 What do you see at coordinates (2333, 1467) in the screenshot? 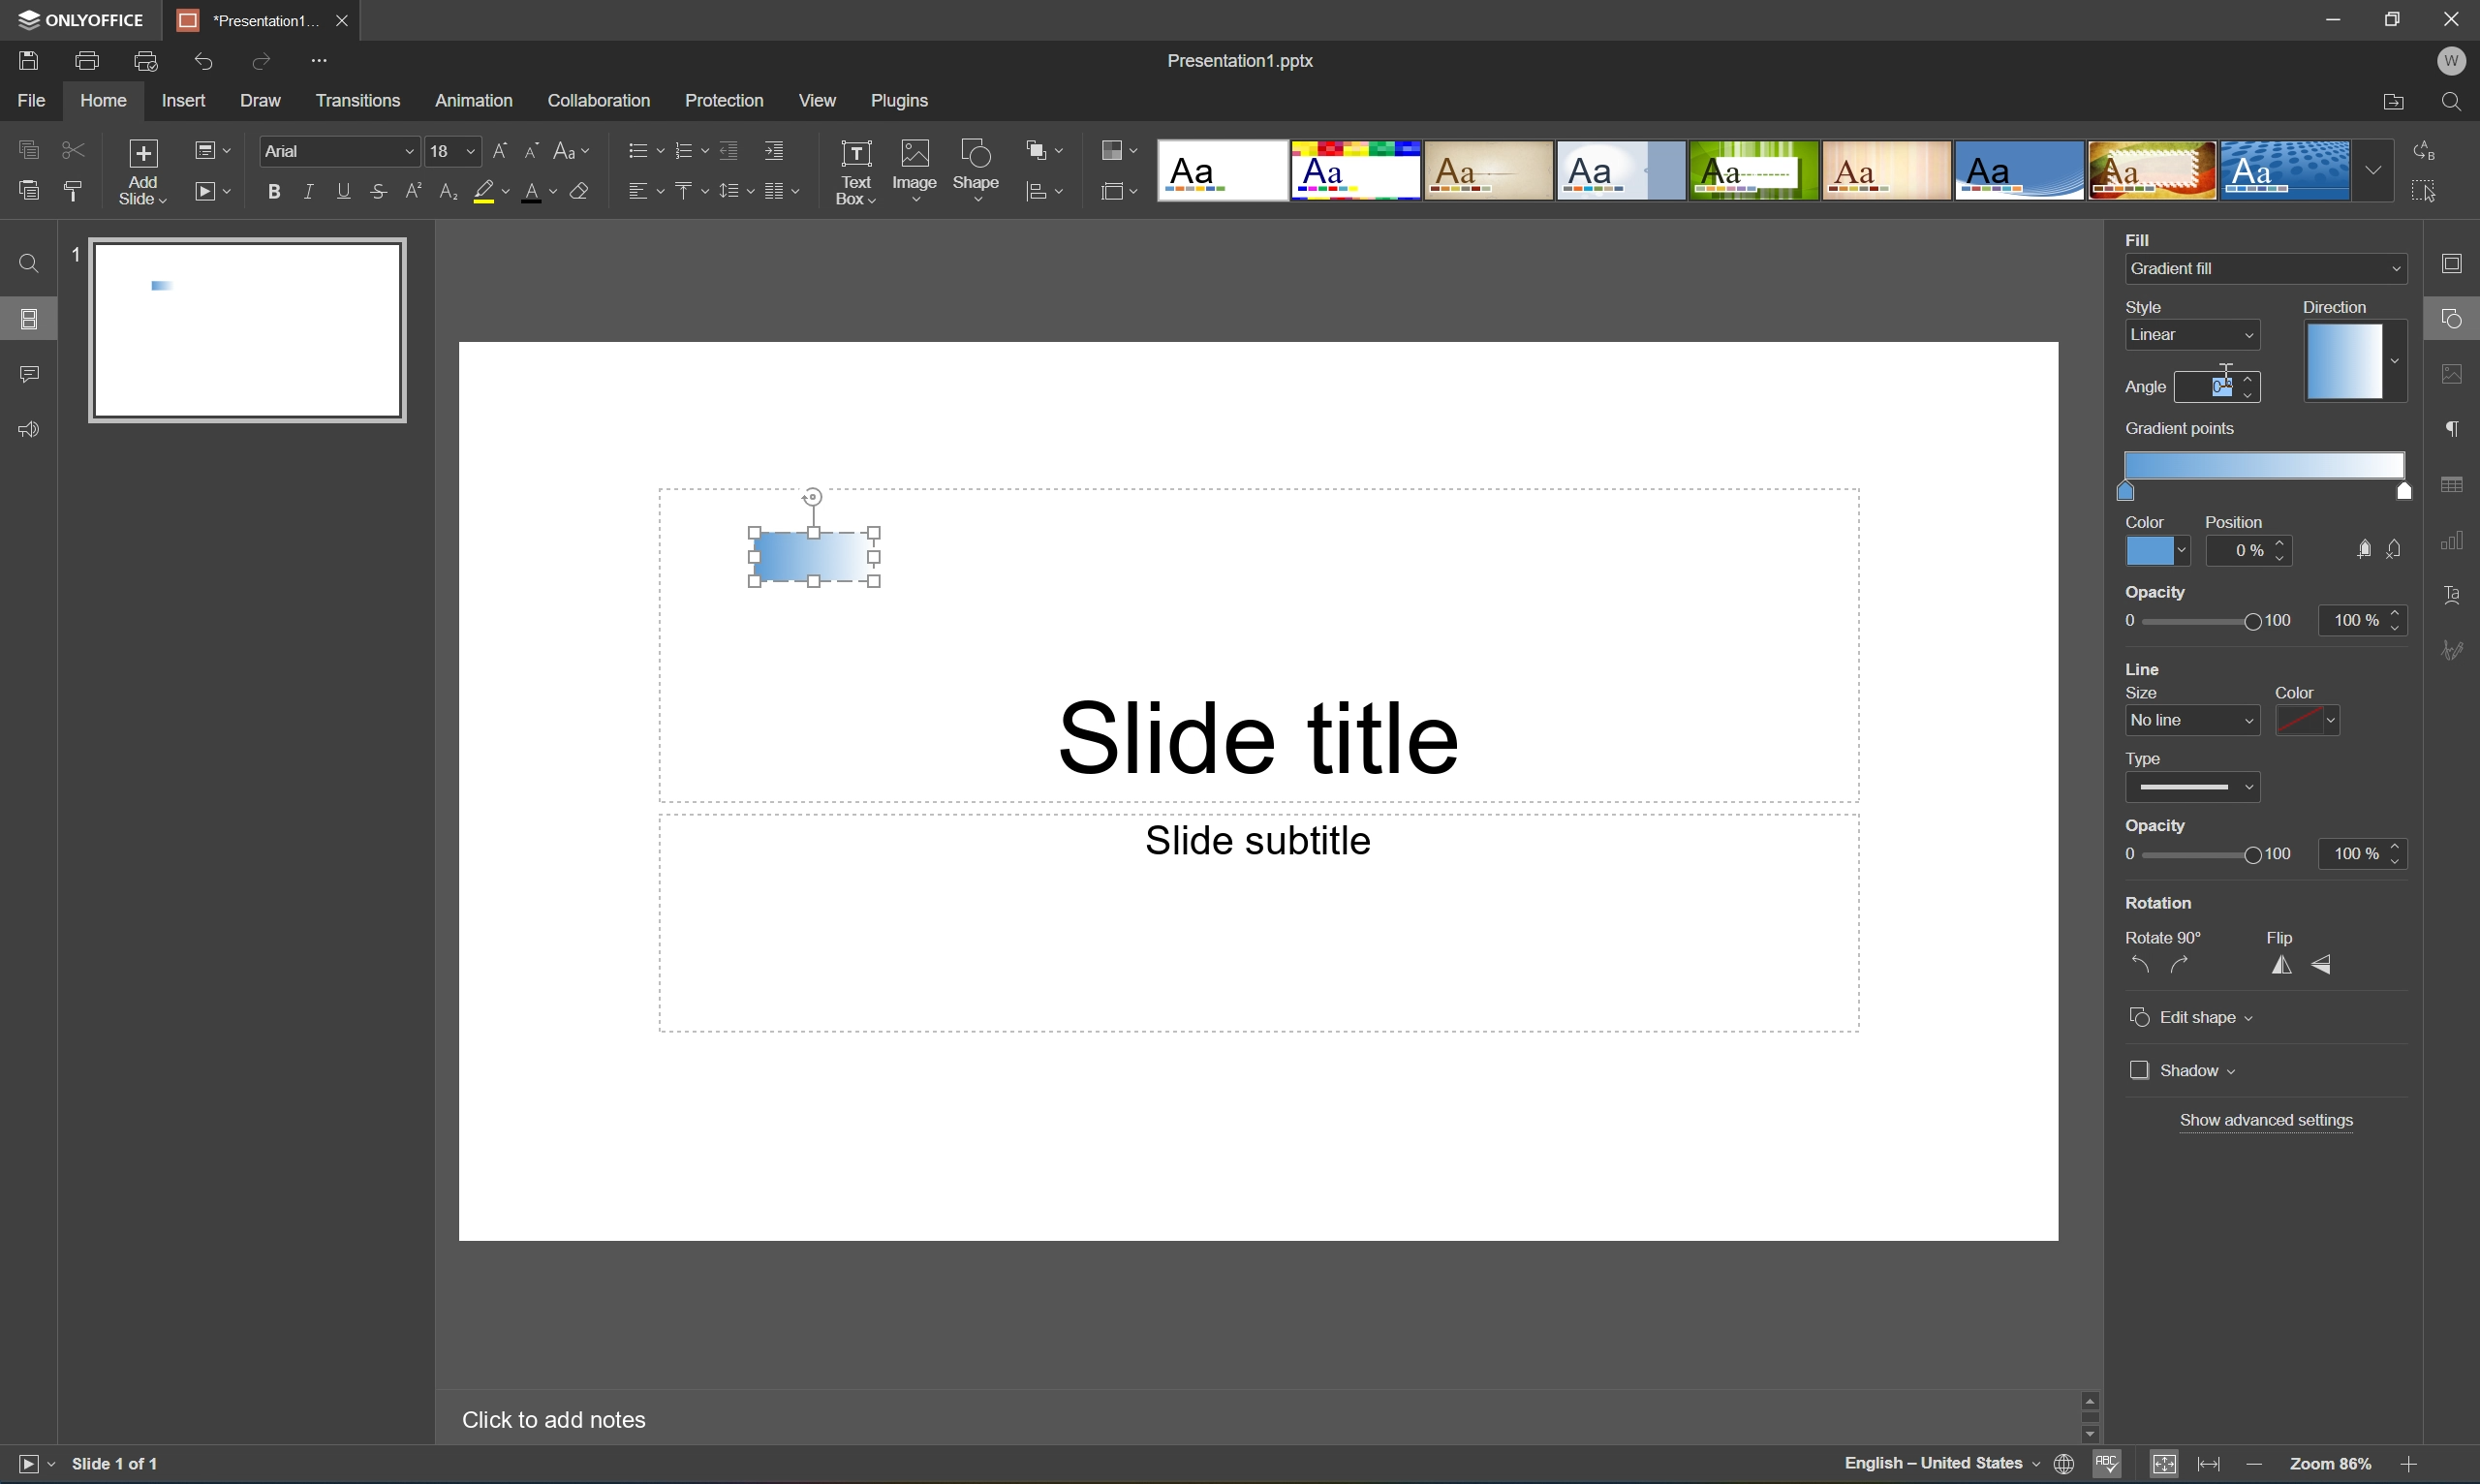
I see `Zoom 103%` at bounding box center [2333, 1467].